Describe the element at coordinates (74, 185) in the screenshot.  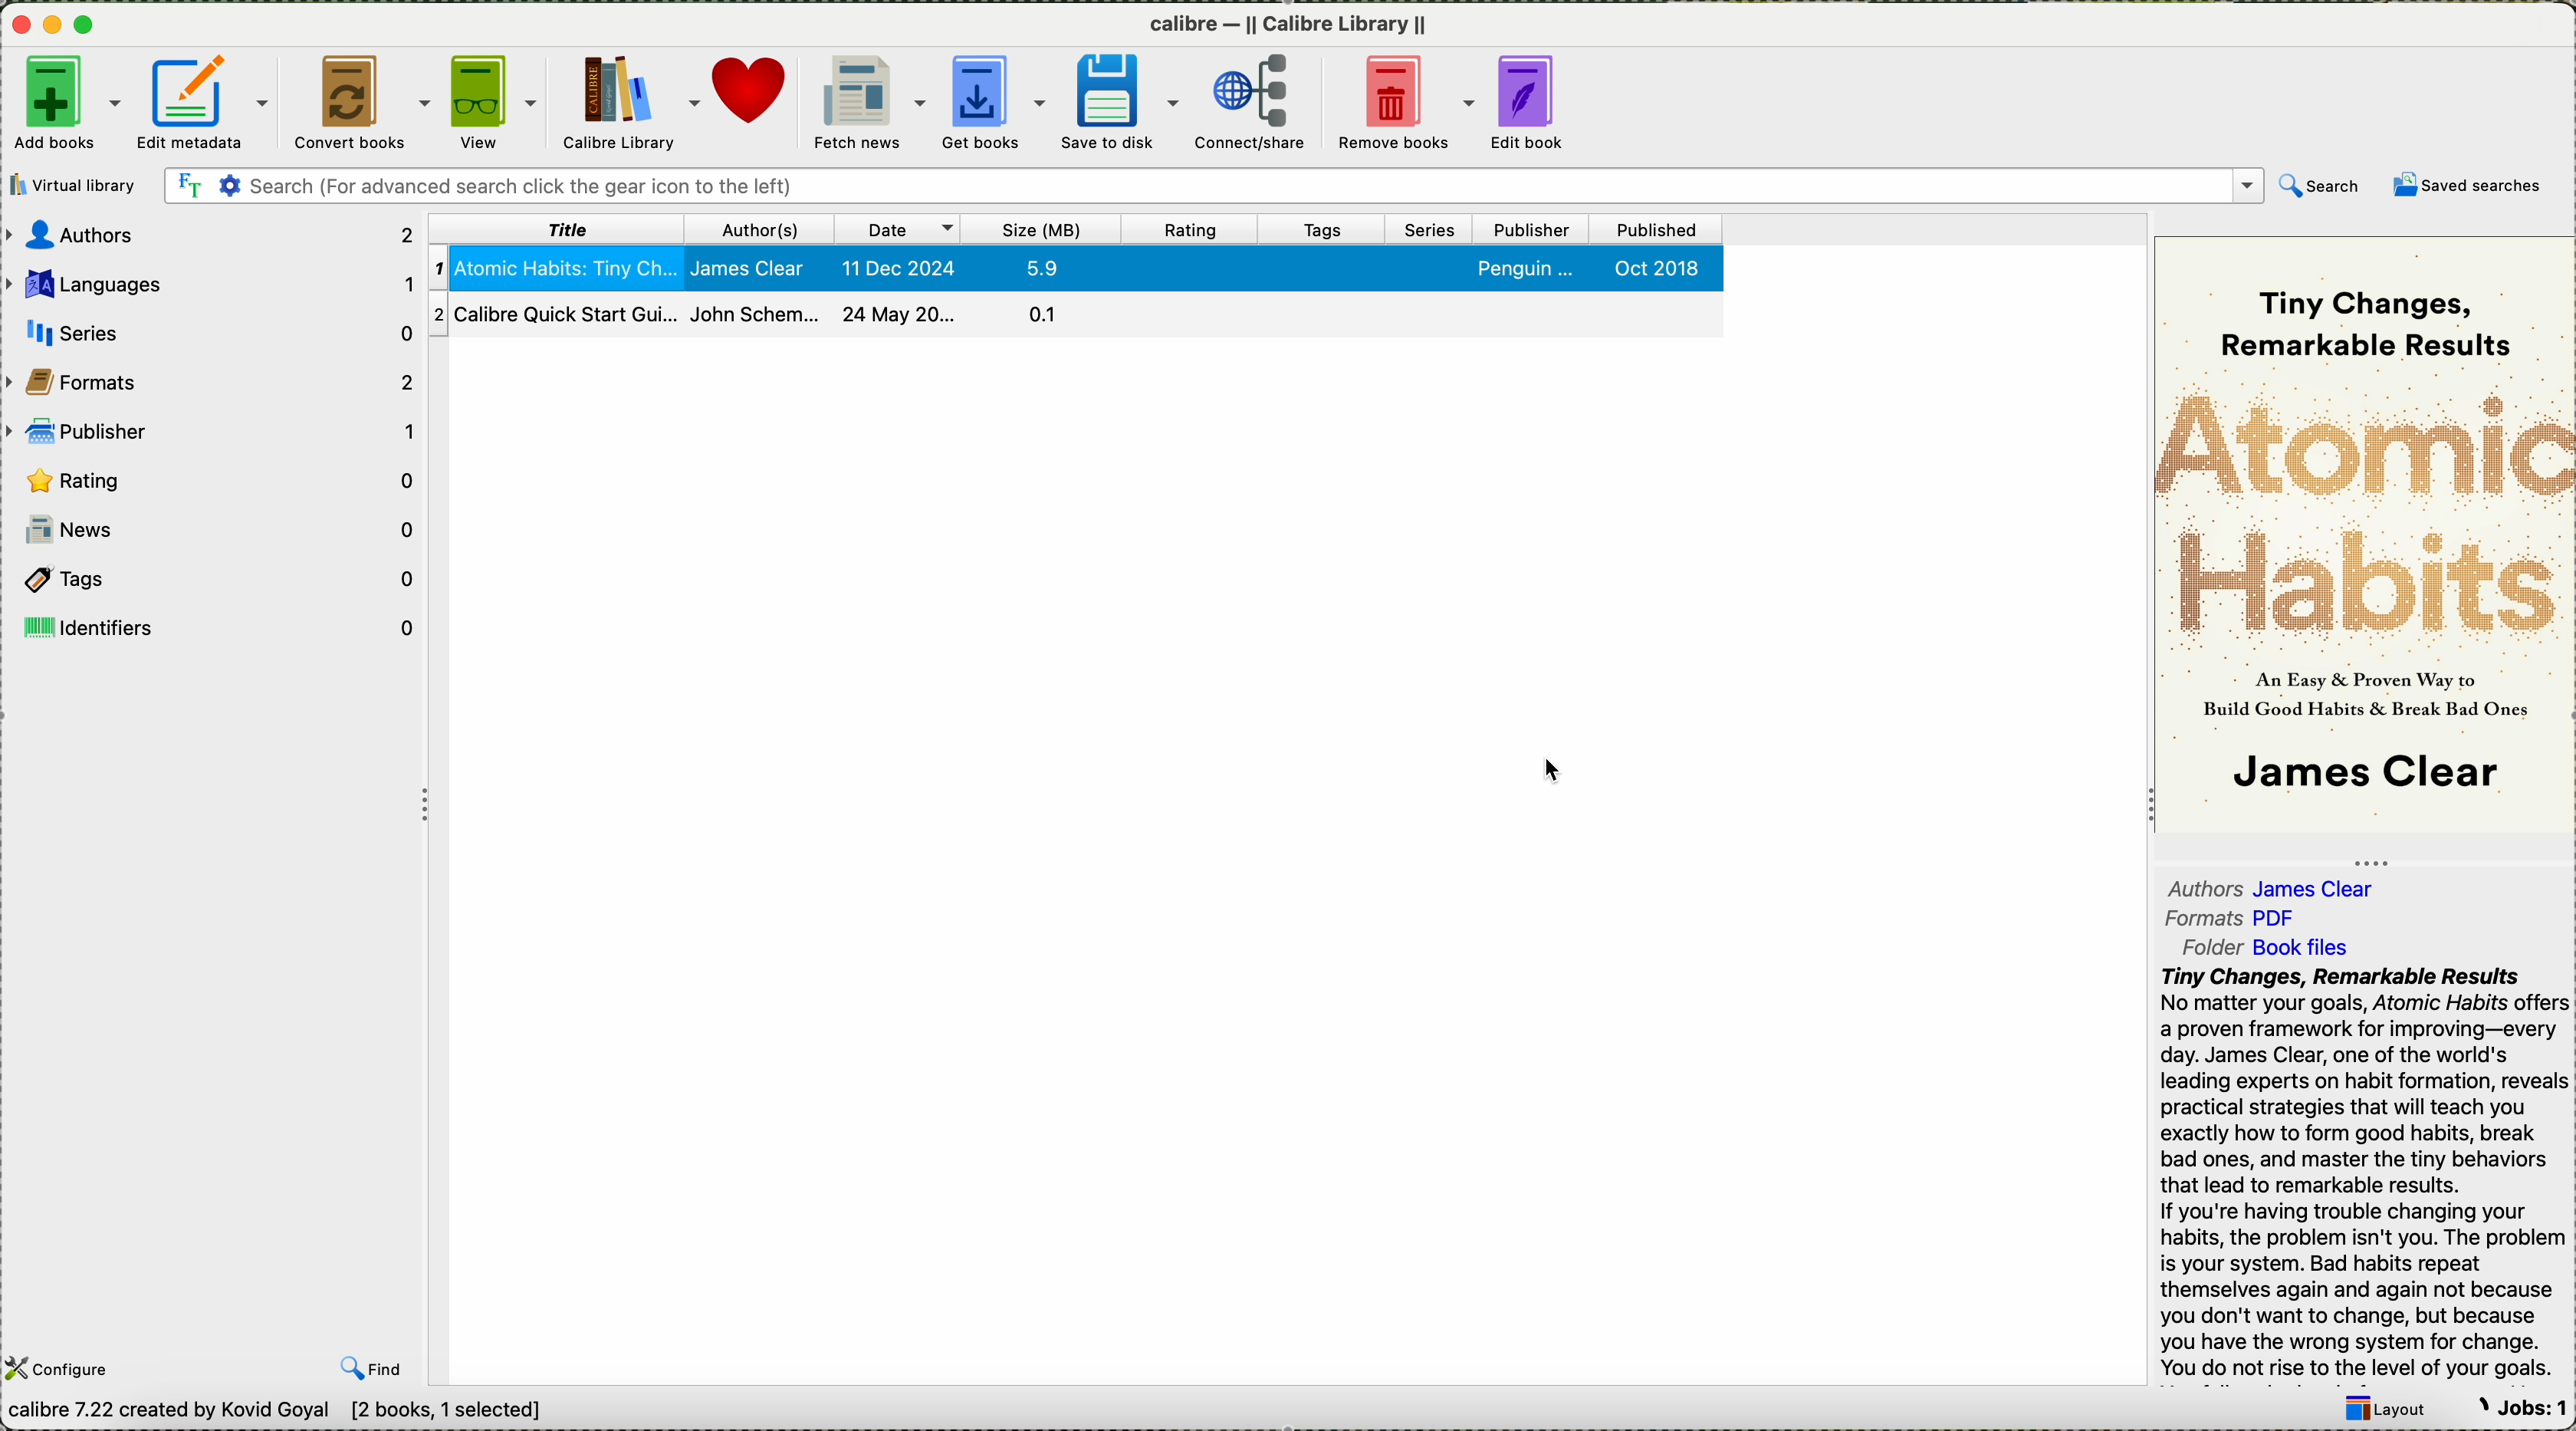
I see `virtual library` at that location.